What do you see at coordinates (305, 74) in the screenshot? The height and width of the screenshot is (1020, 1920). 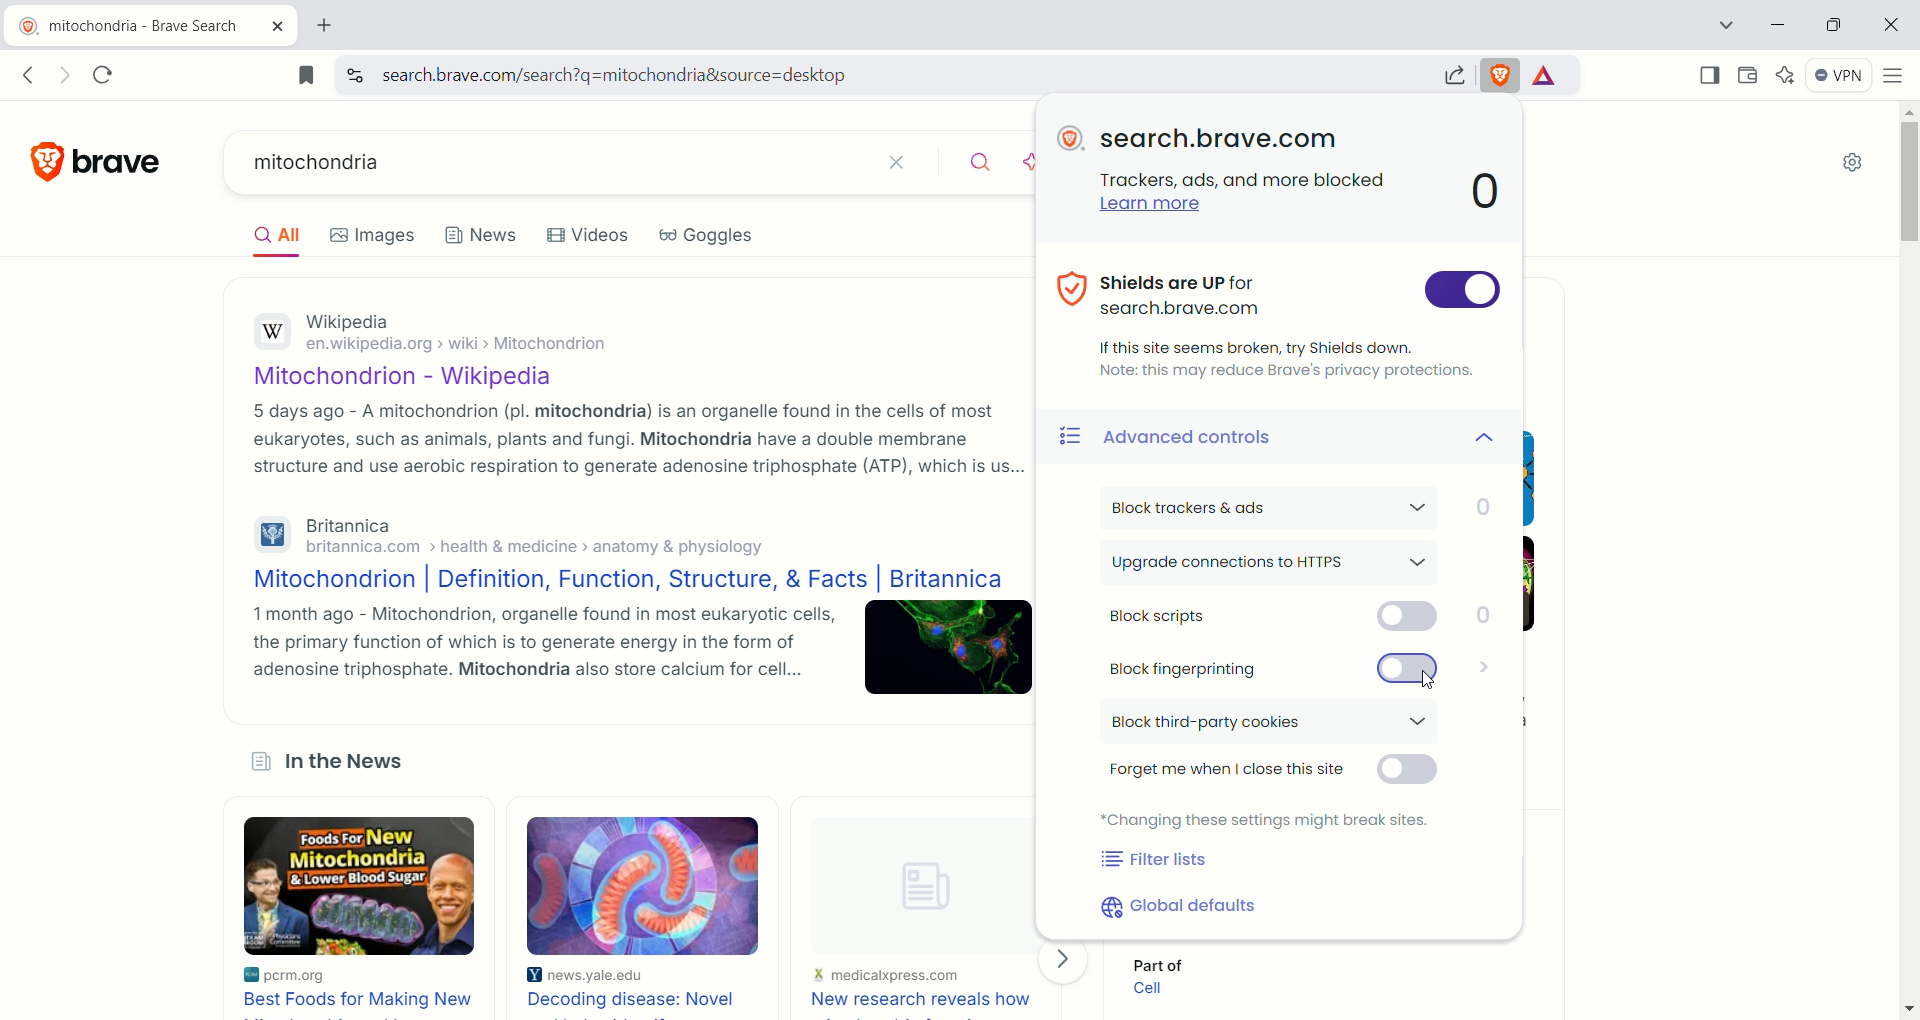 I see `bookmark` at bounding box center [305, 74].